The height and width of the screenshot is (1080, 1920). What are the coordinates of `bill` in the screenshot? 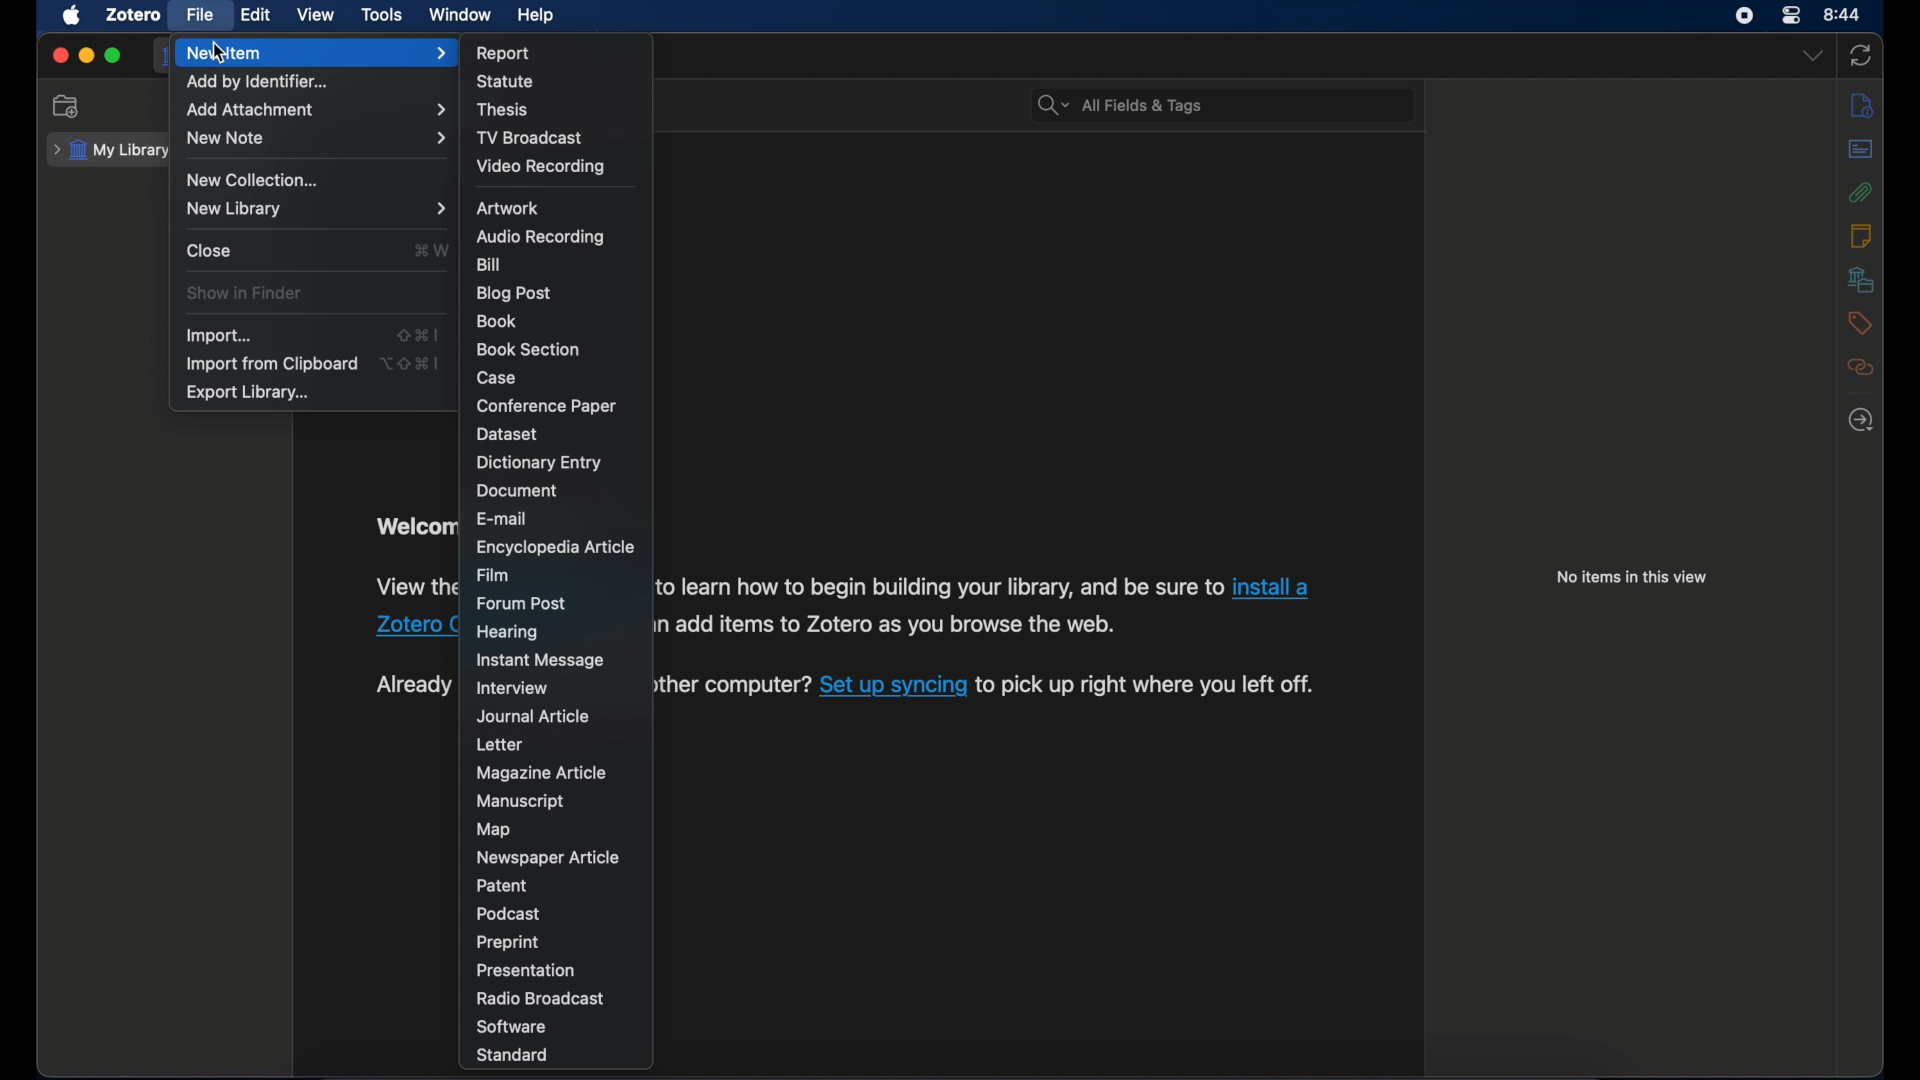 It's located at (490, 264).